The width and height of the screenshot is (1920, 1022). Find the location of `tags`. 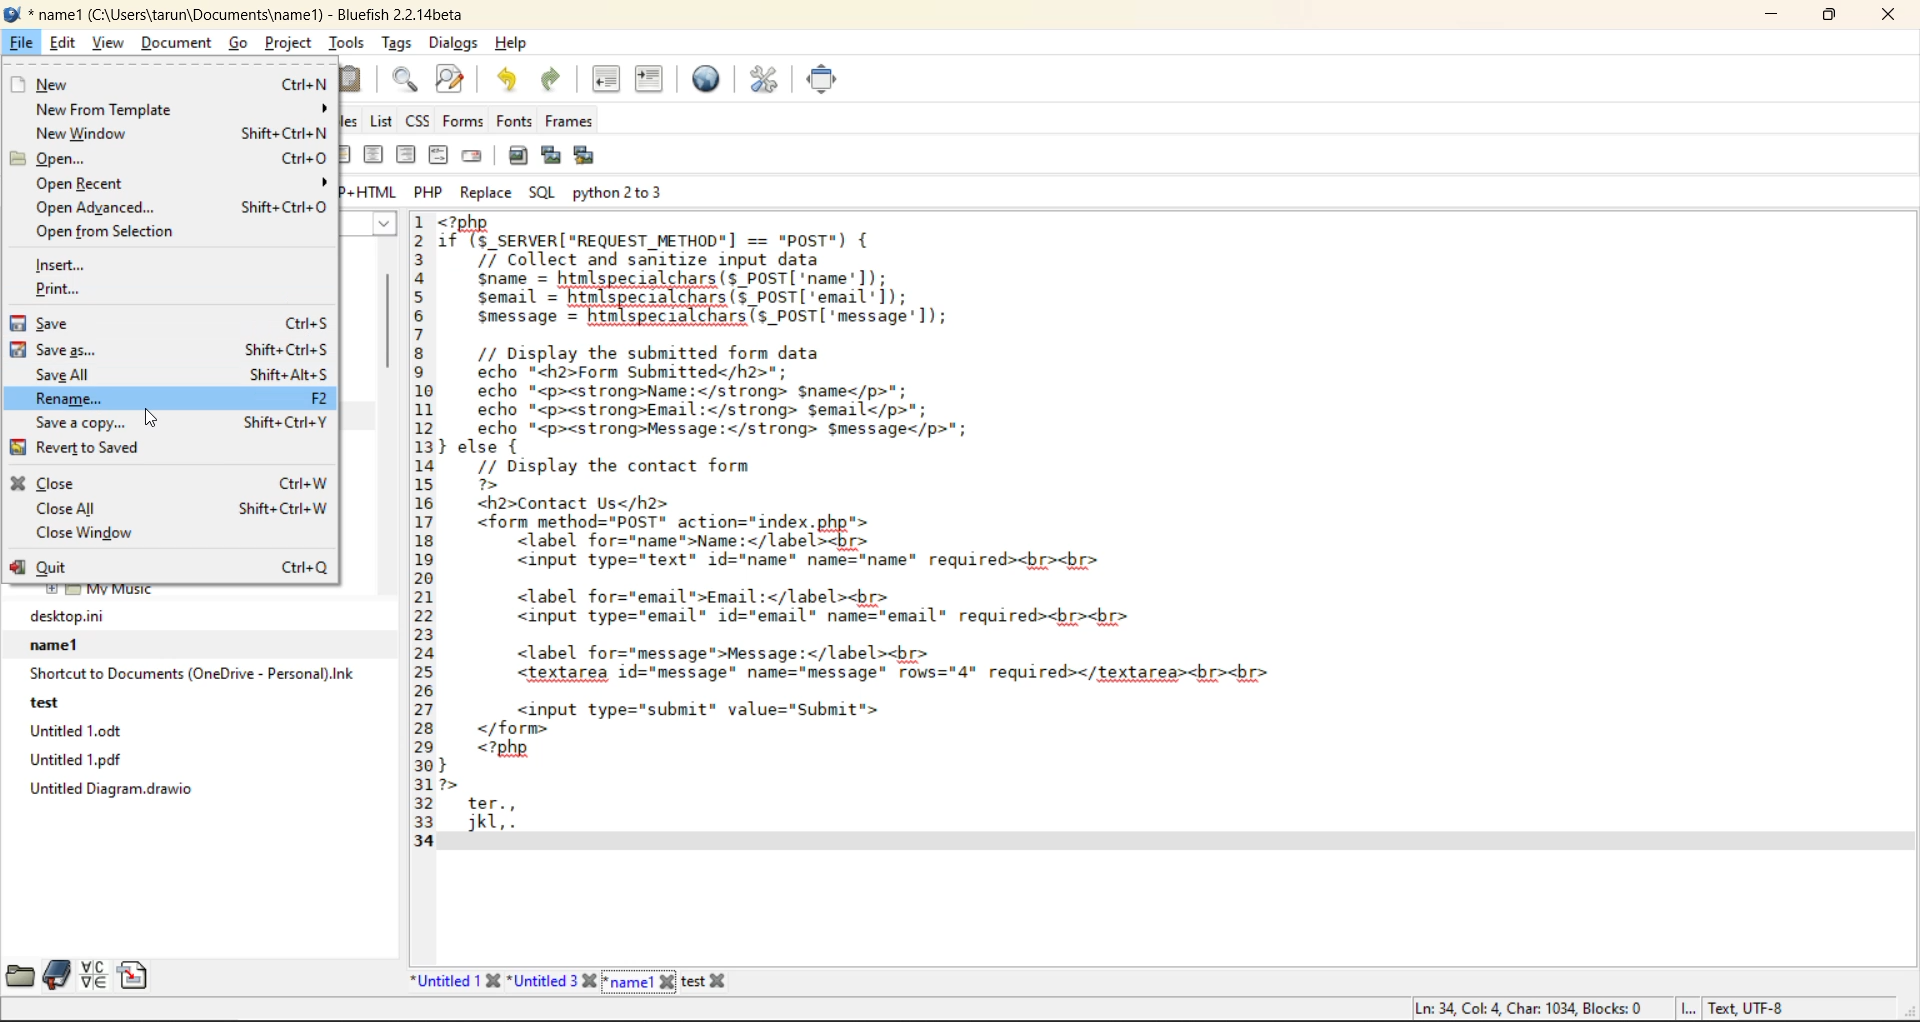

tags is located at coordinates (397, 42).